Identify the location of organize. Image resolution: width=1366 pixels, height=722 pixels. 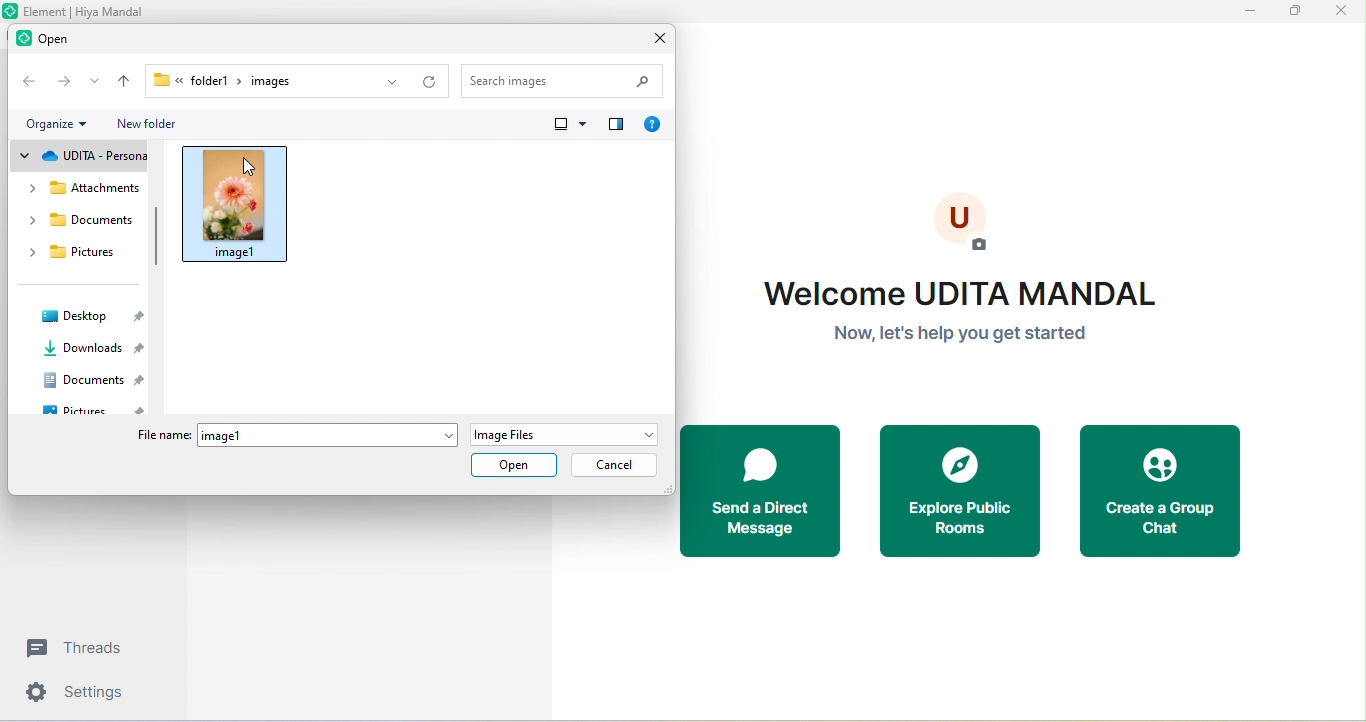
(54, 122).